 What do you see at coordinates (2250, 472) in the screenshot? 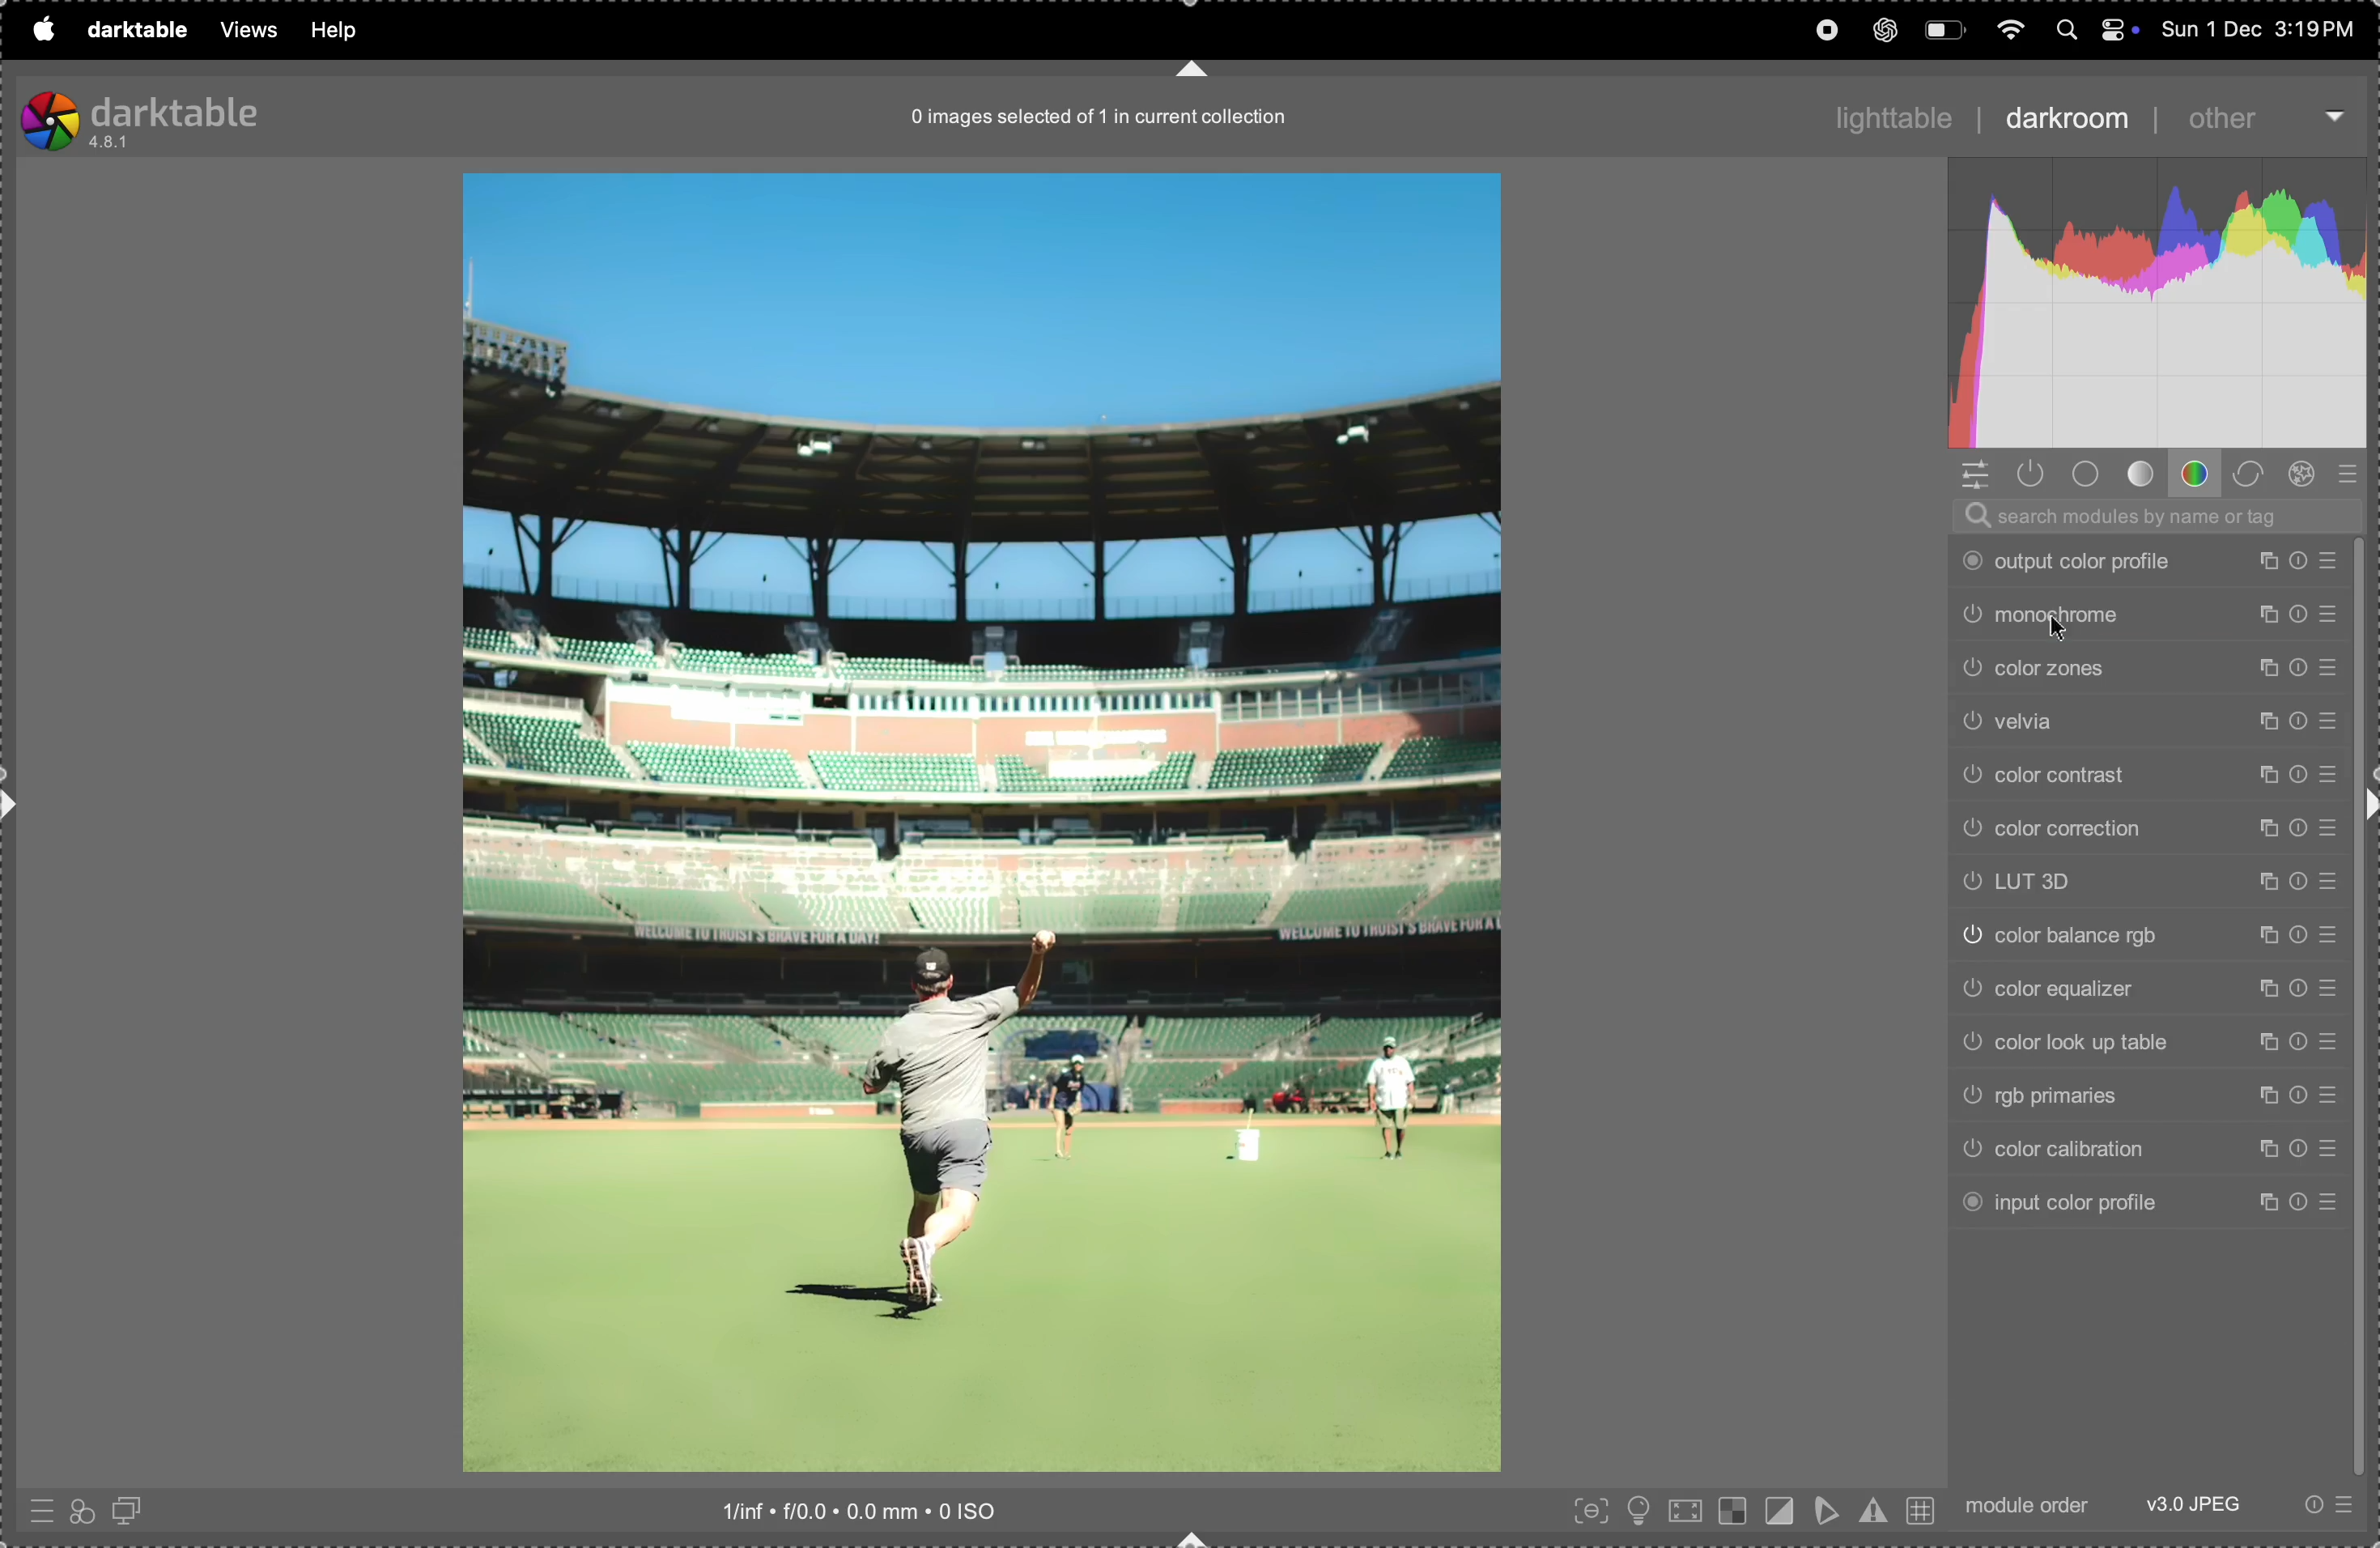
I see `correct` at bounding box center [2250, 472].